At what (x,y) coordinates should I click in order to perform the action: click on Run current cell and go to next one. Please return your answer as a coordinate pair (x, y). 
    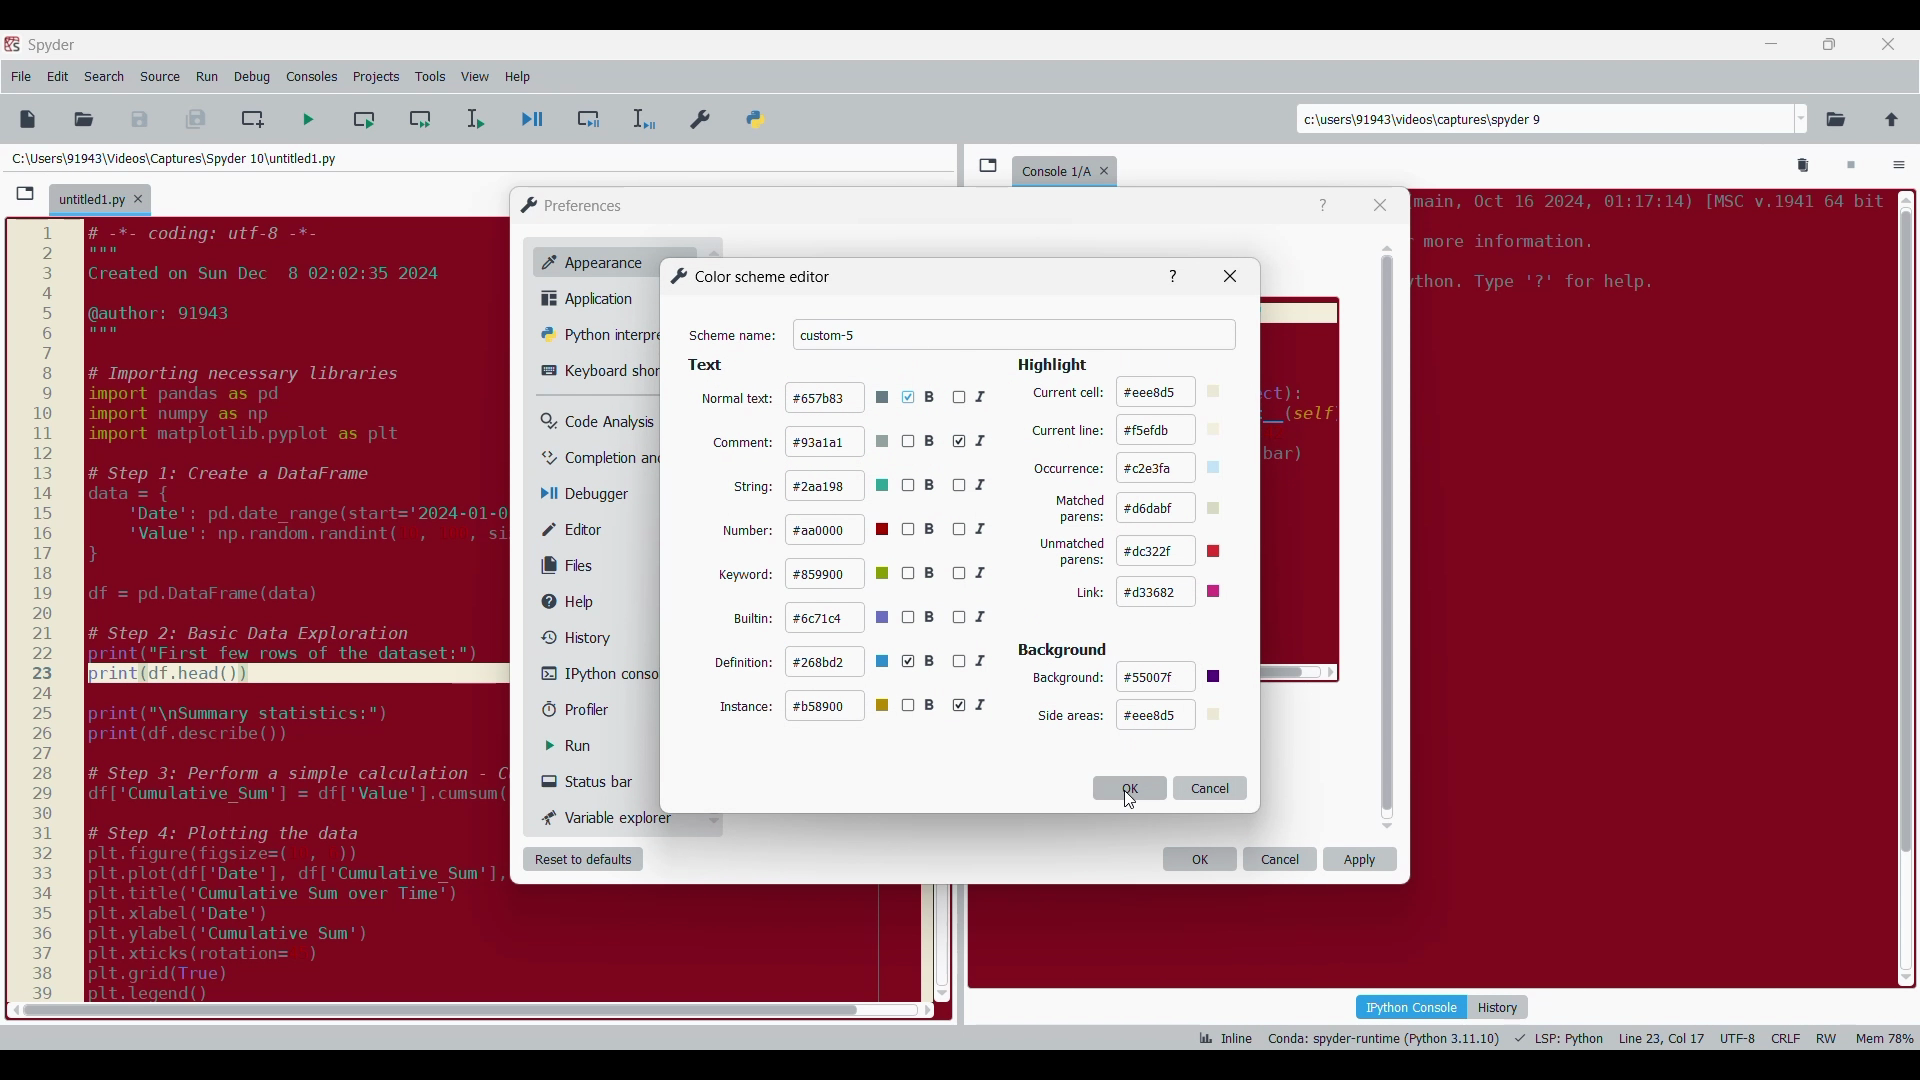
    Looking at the image, I should click on (420, 119).